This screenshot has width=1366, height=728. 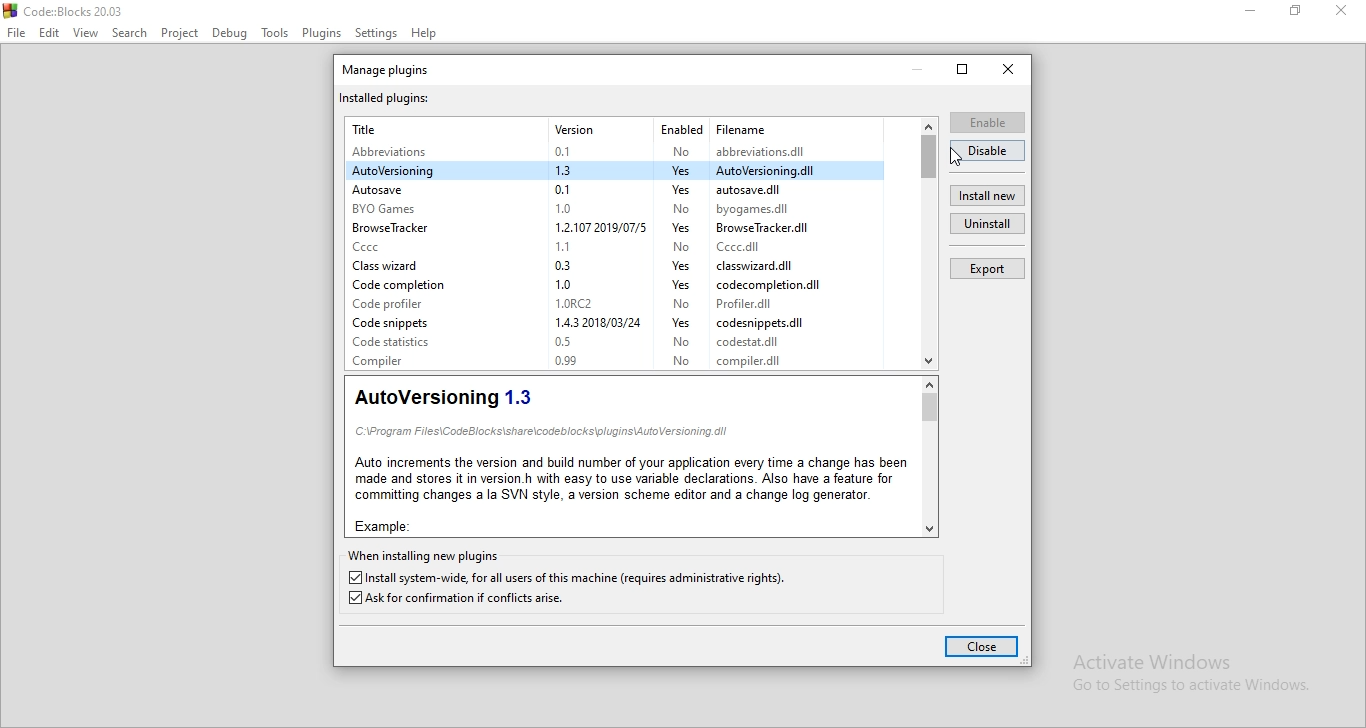 I want to click on Debug, so click(x=230, y=34).